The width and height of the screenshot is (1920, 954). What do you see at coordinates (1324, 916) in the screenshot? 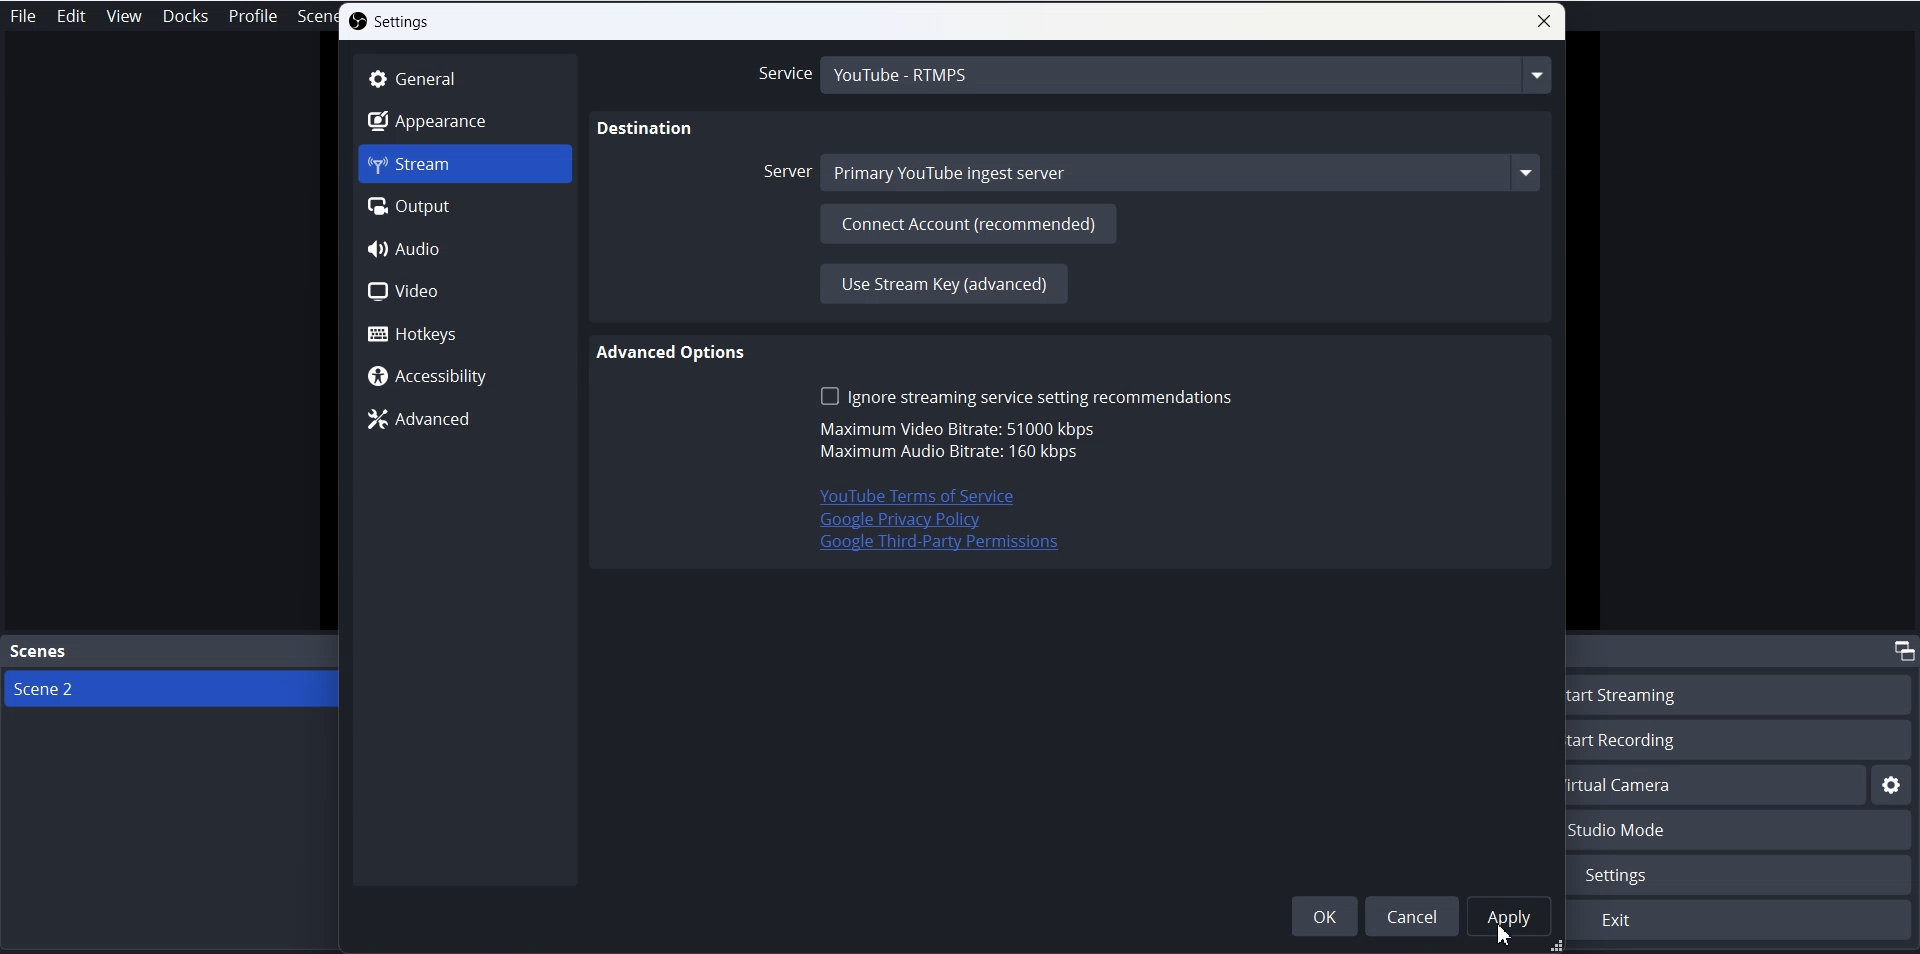
I see `OK` at bounding box center [1324, 916].